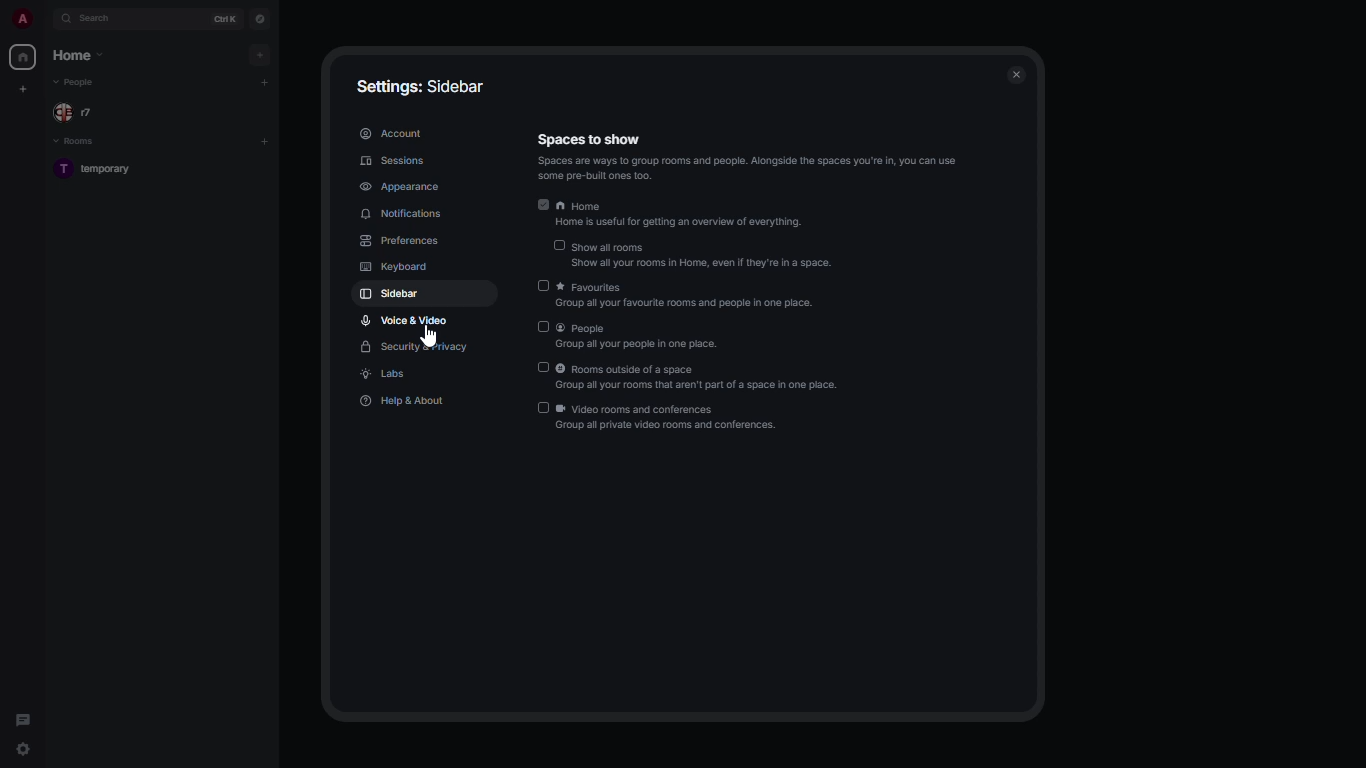 Image resolution: width=1366 pixels, height=768 pixels. Describe the element at coordinates (395, 293) in the screenshot. I see `sidebar` at that location.